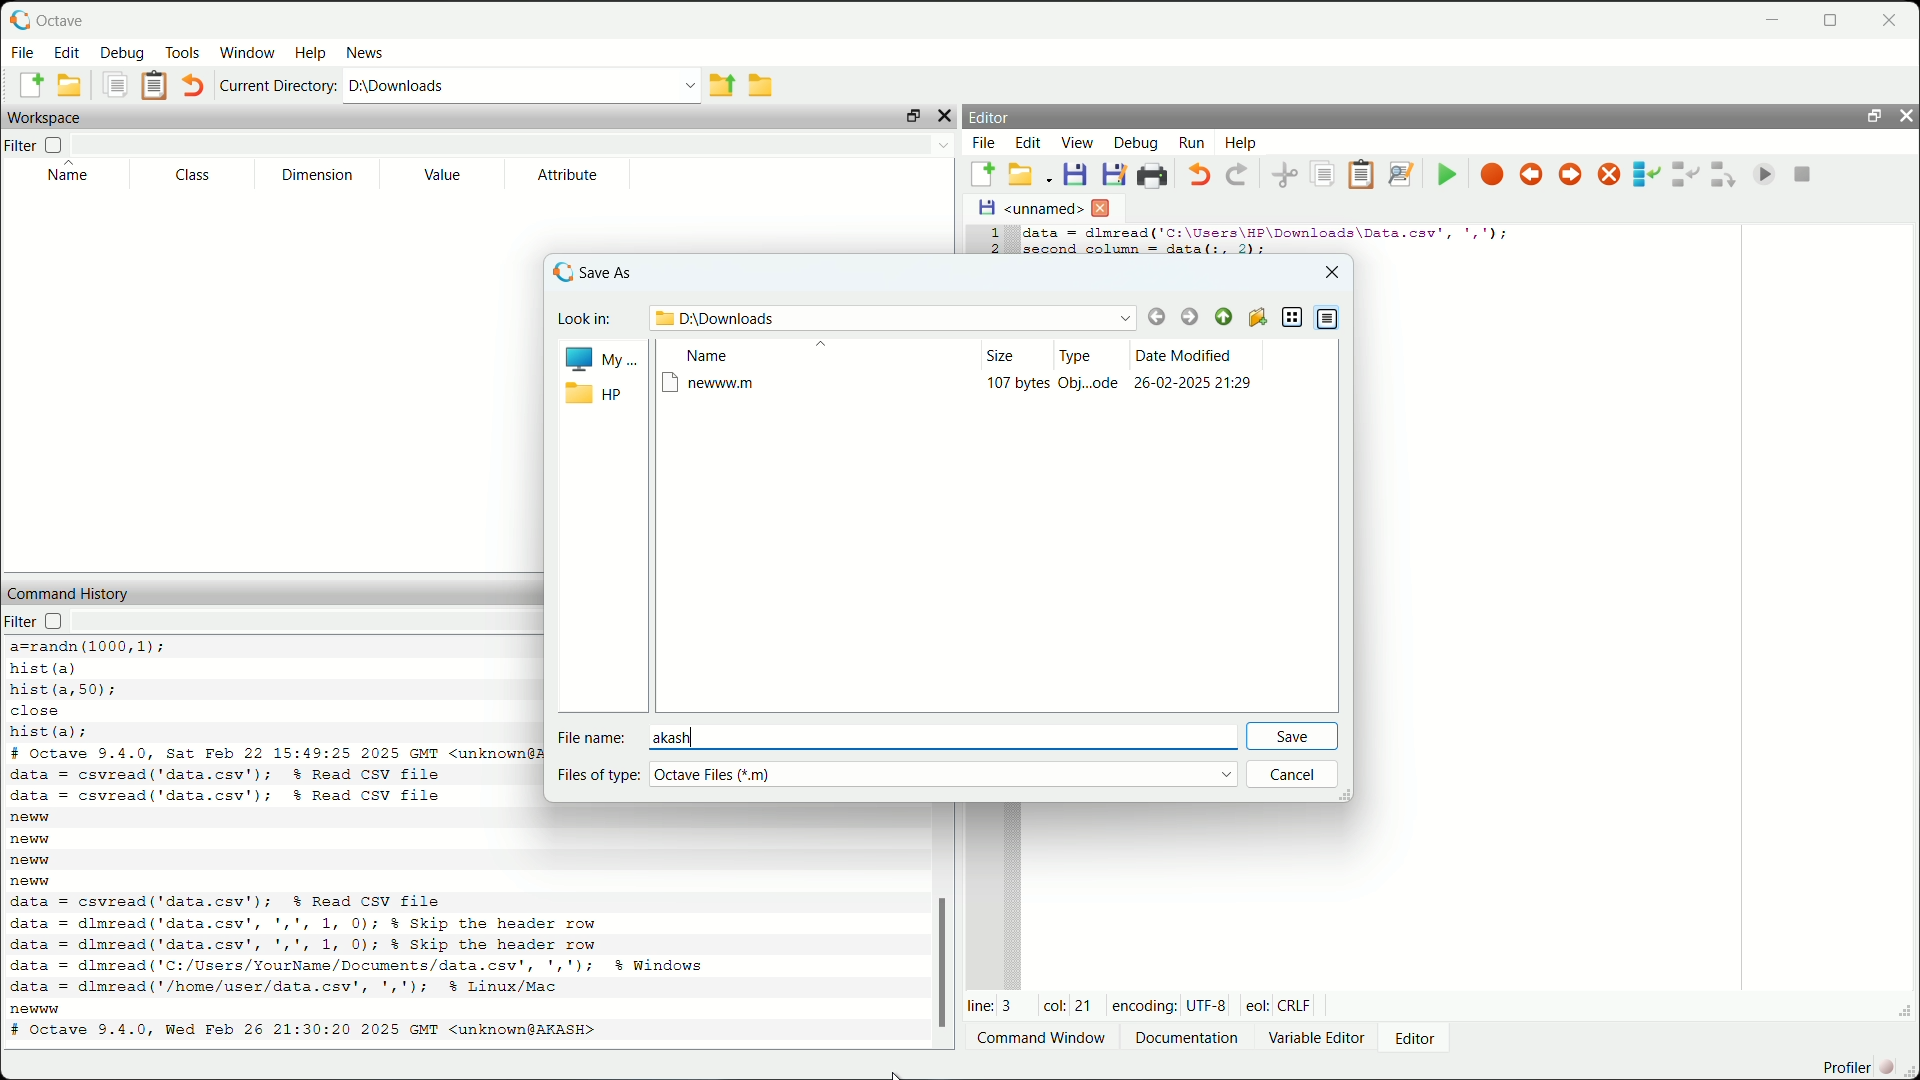  Describe the element at coordinates (892, 315) in the screenshot. I see `path name` at that location.